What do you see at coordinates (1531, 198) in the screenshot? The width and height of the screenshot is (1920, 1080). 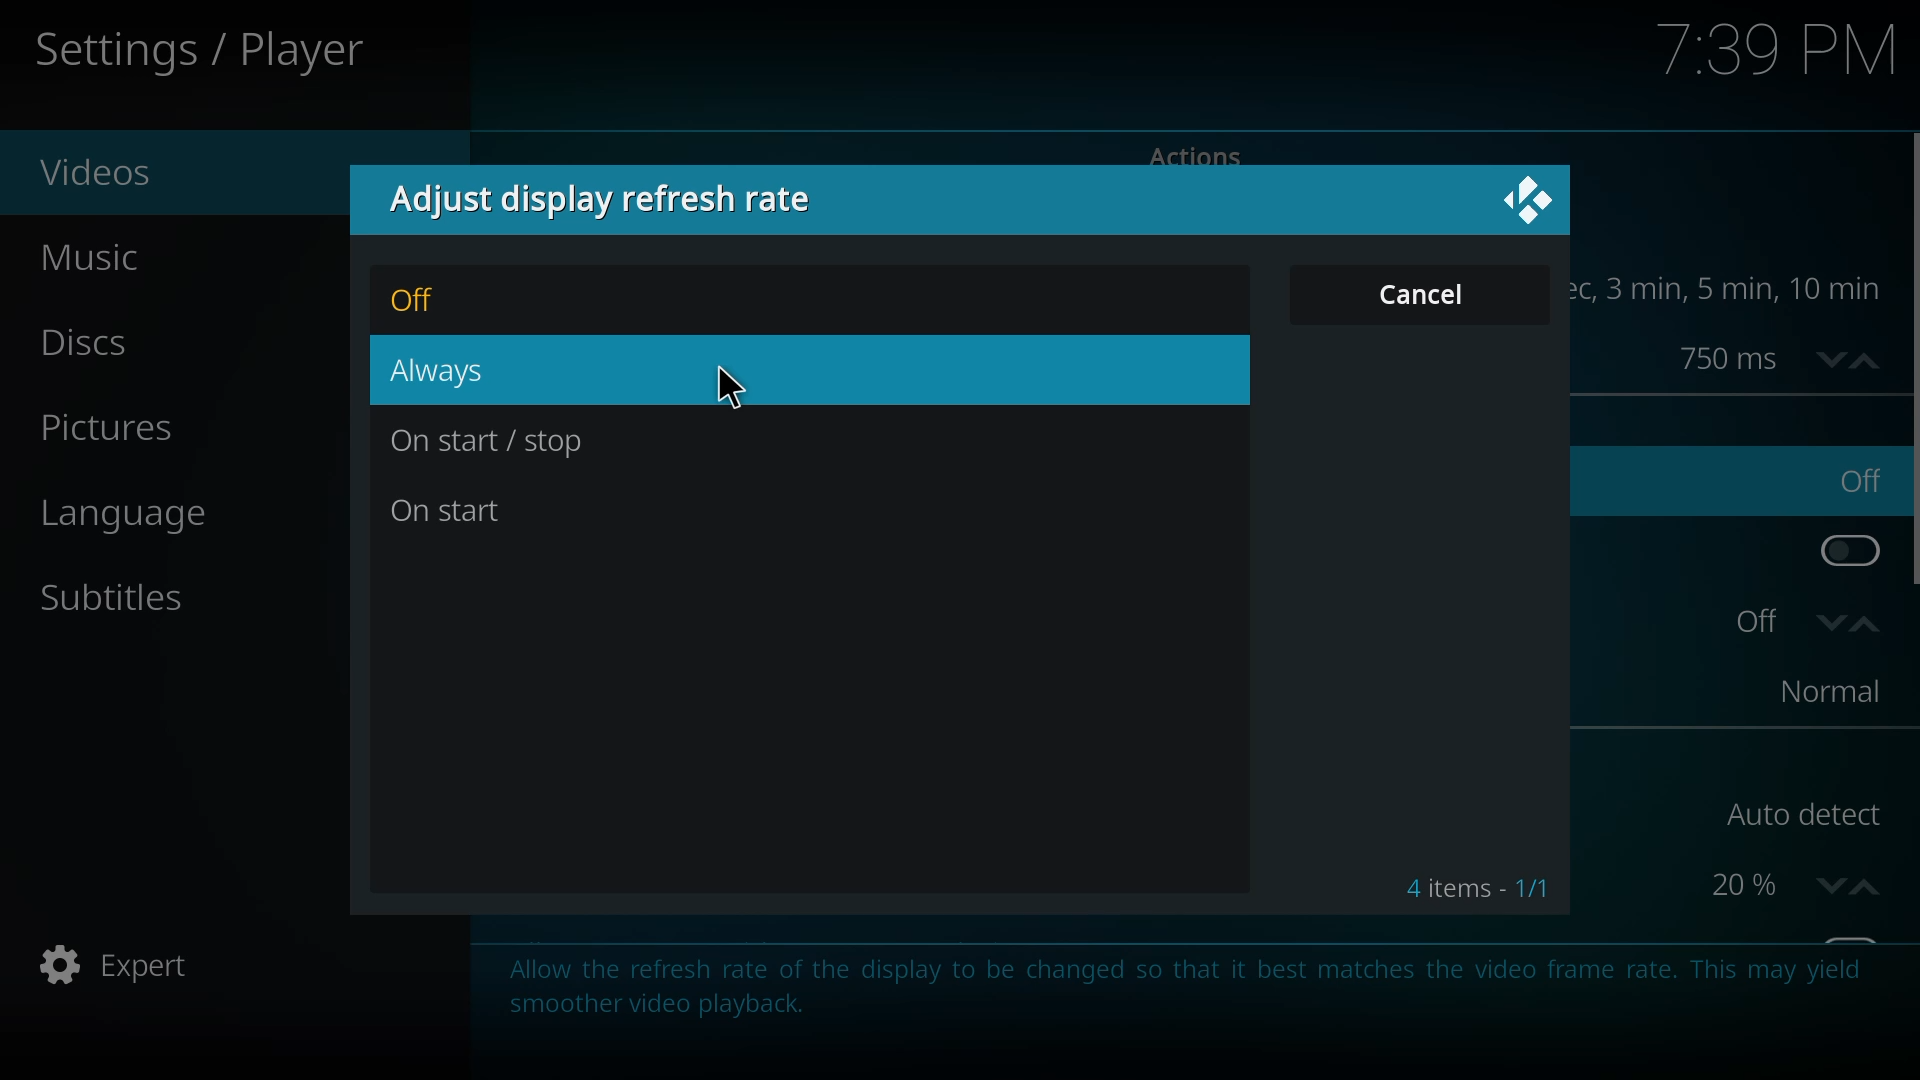 I see `close` at bounding box center [1531, 198].